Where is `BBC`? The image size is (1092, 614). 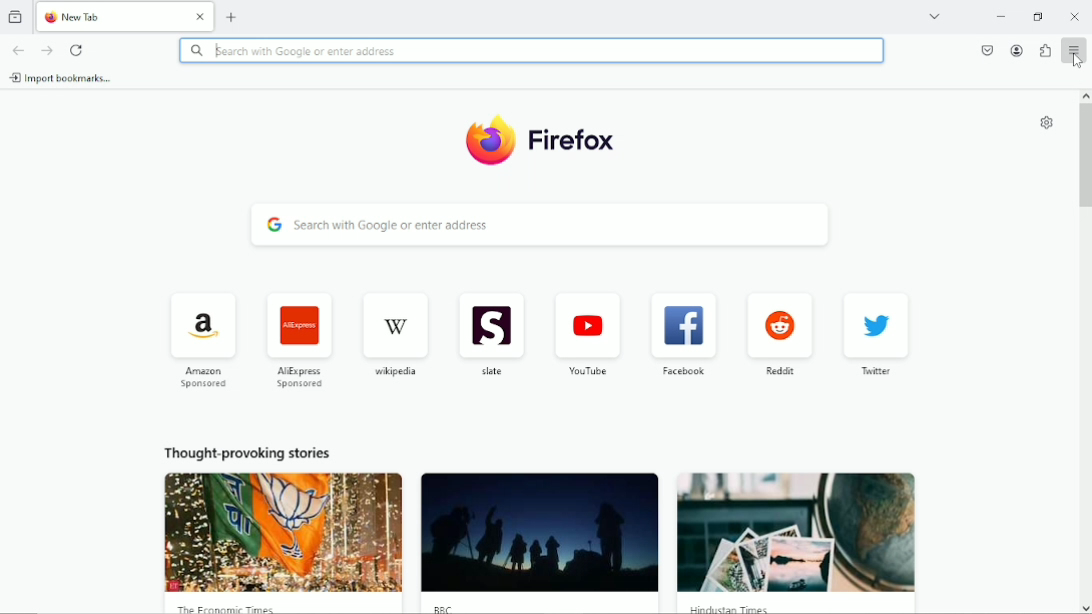
BBC is located at coordinates (446, 608).